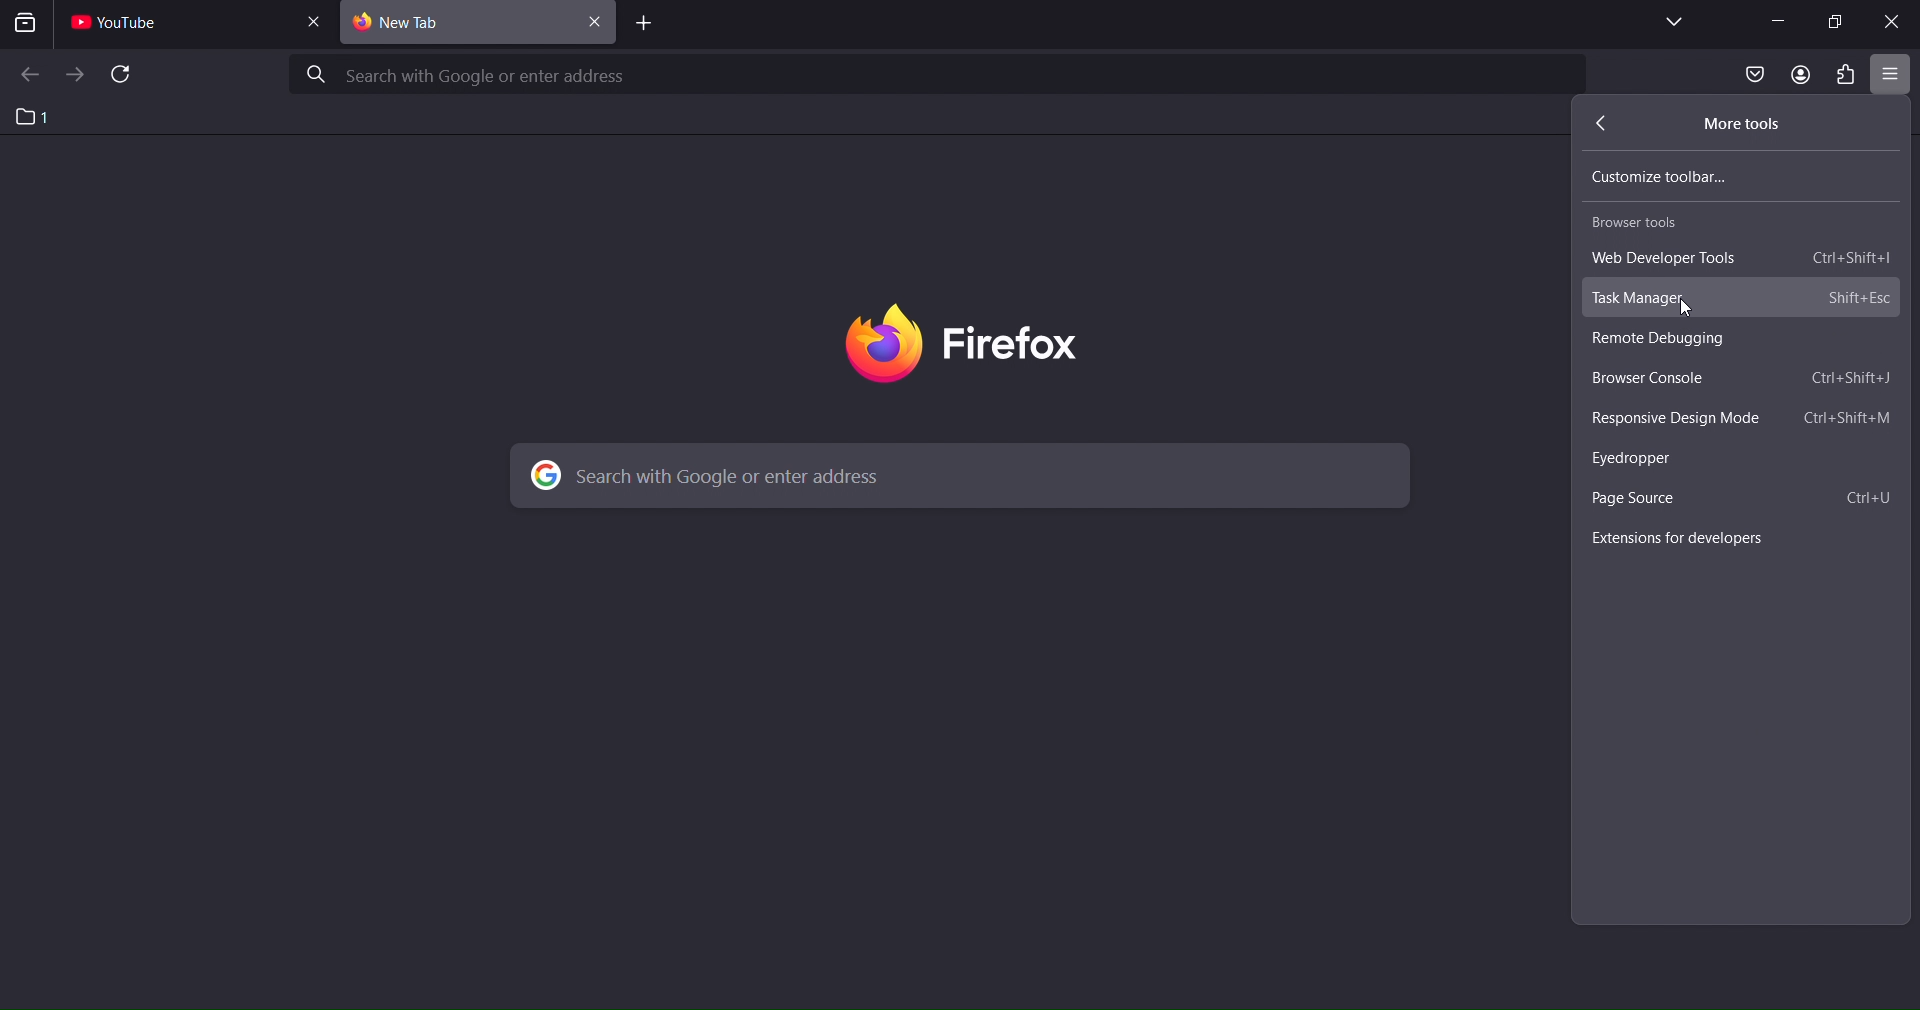  Describe the element at coordinates (1595, 125) in the screenshot. I see `go back` at that location.